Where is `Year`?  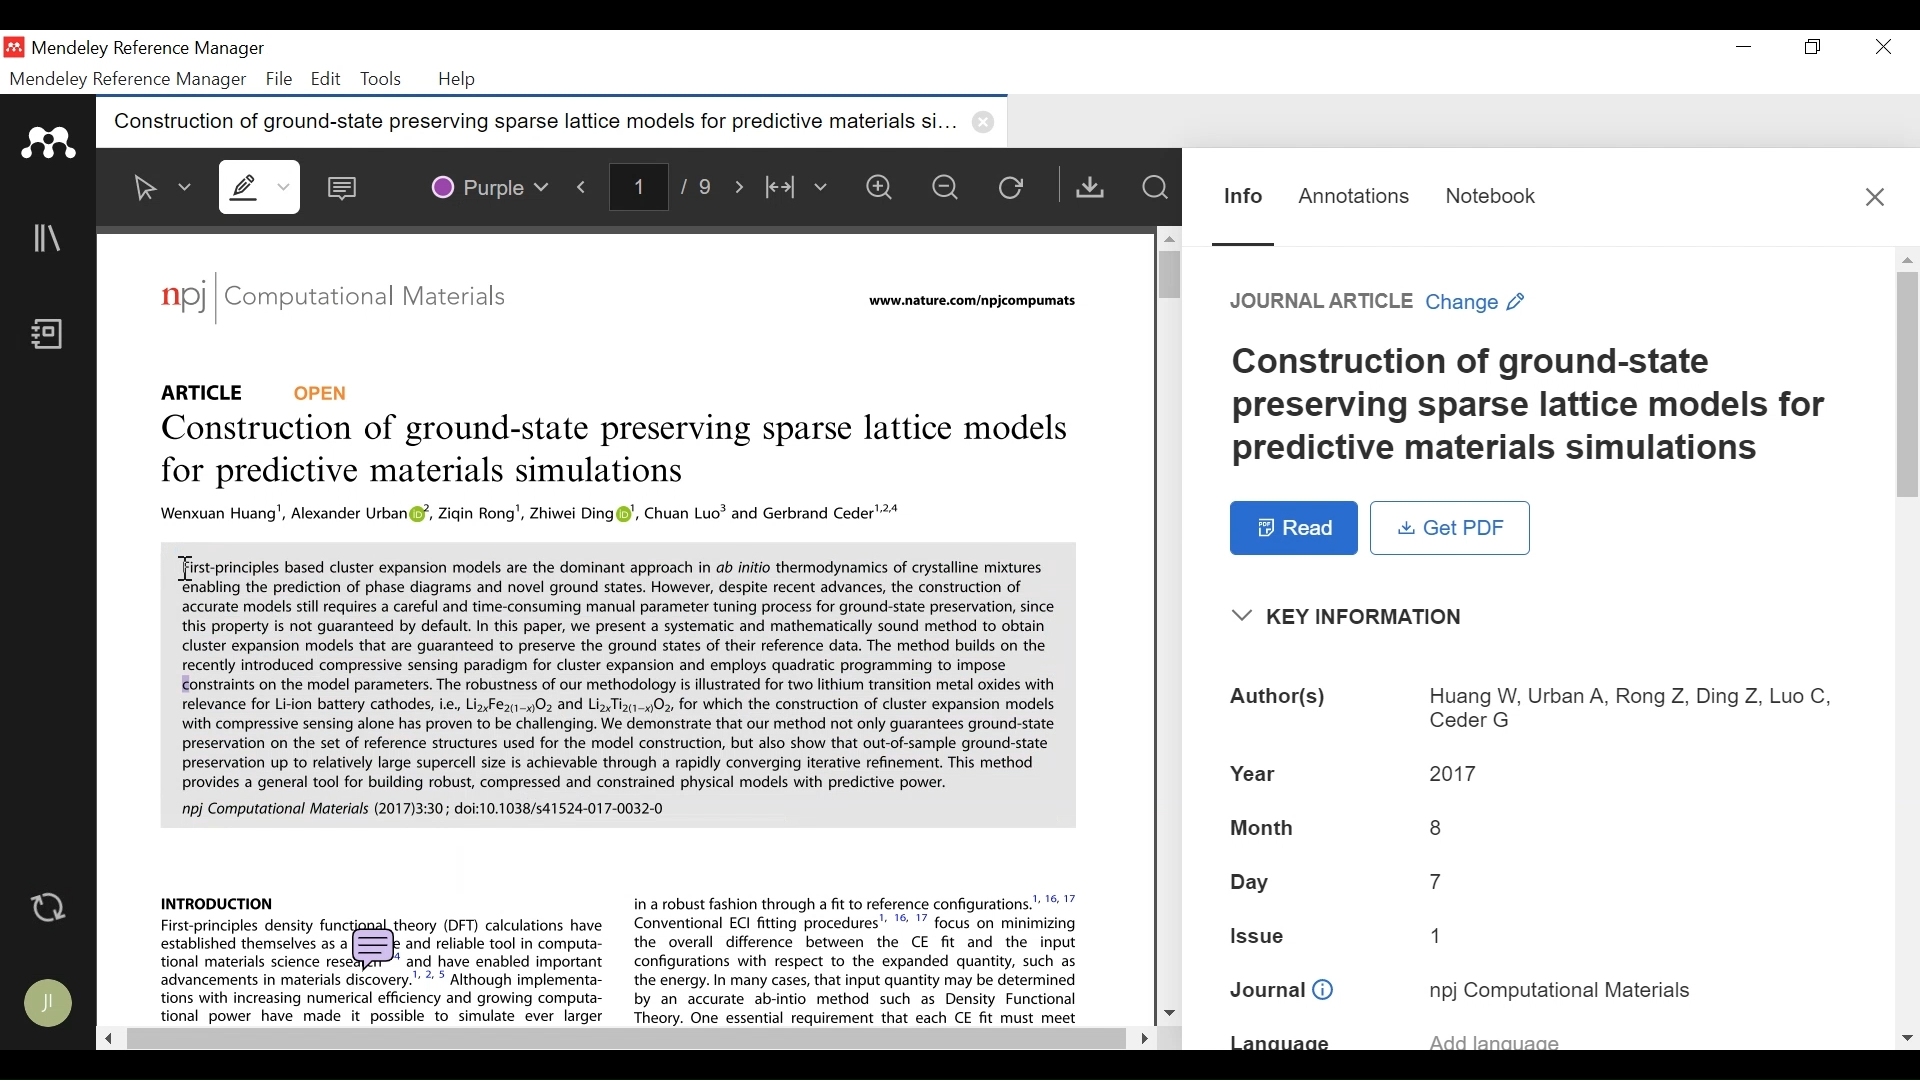
Year is located at coordinates (1455, 771).